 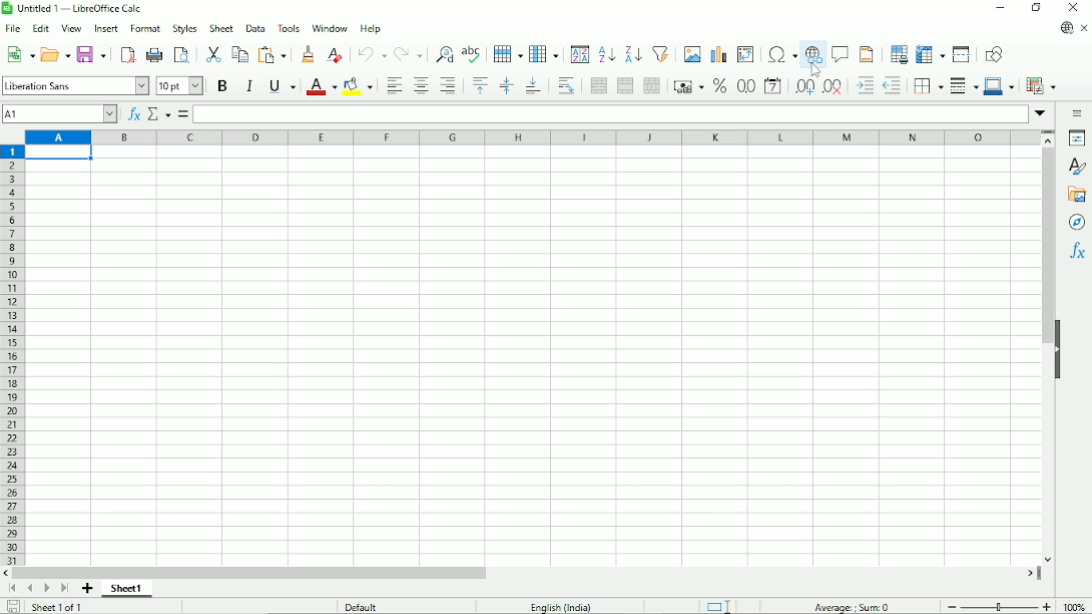 What do you see at coordinates (55, 53) in the screenshot?
I see `Open` at bounding box center [55, 53].